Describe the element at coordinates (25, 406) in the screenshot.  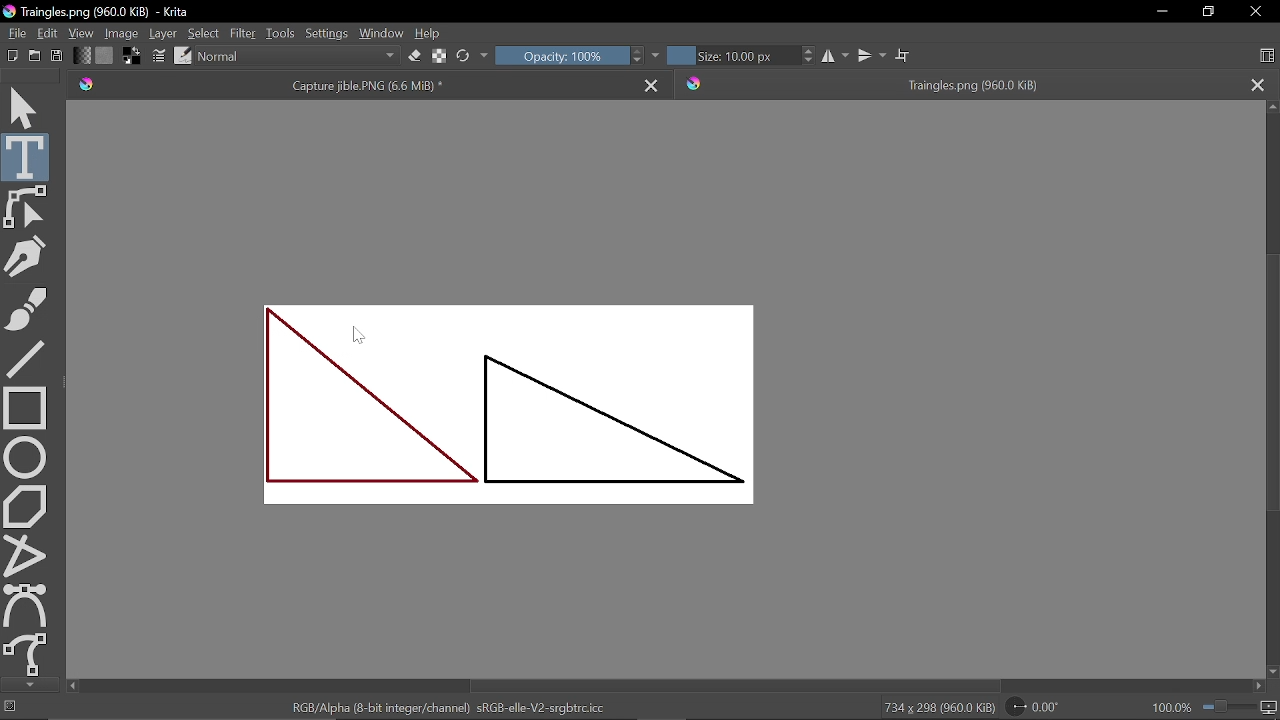
I see `Rectangle tool` at that location.